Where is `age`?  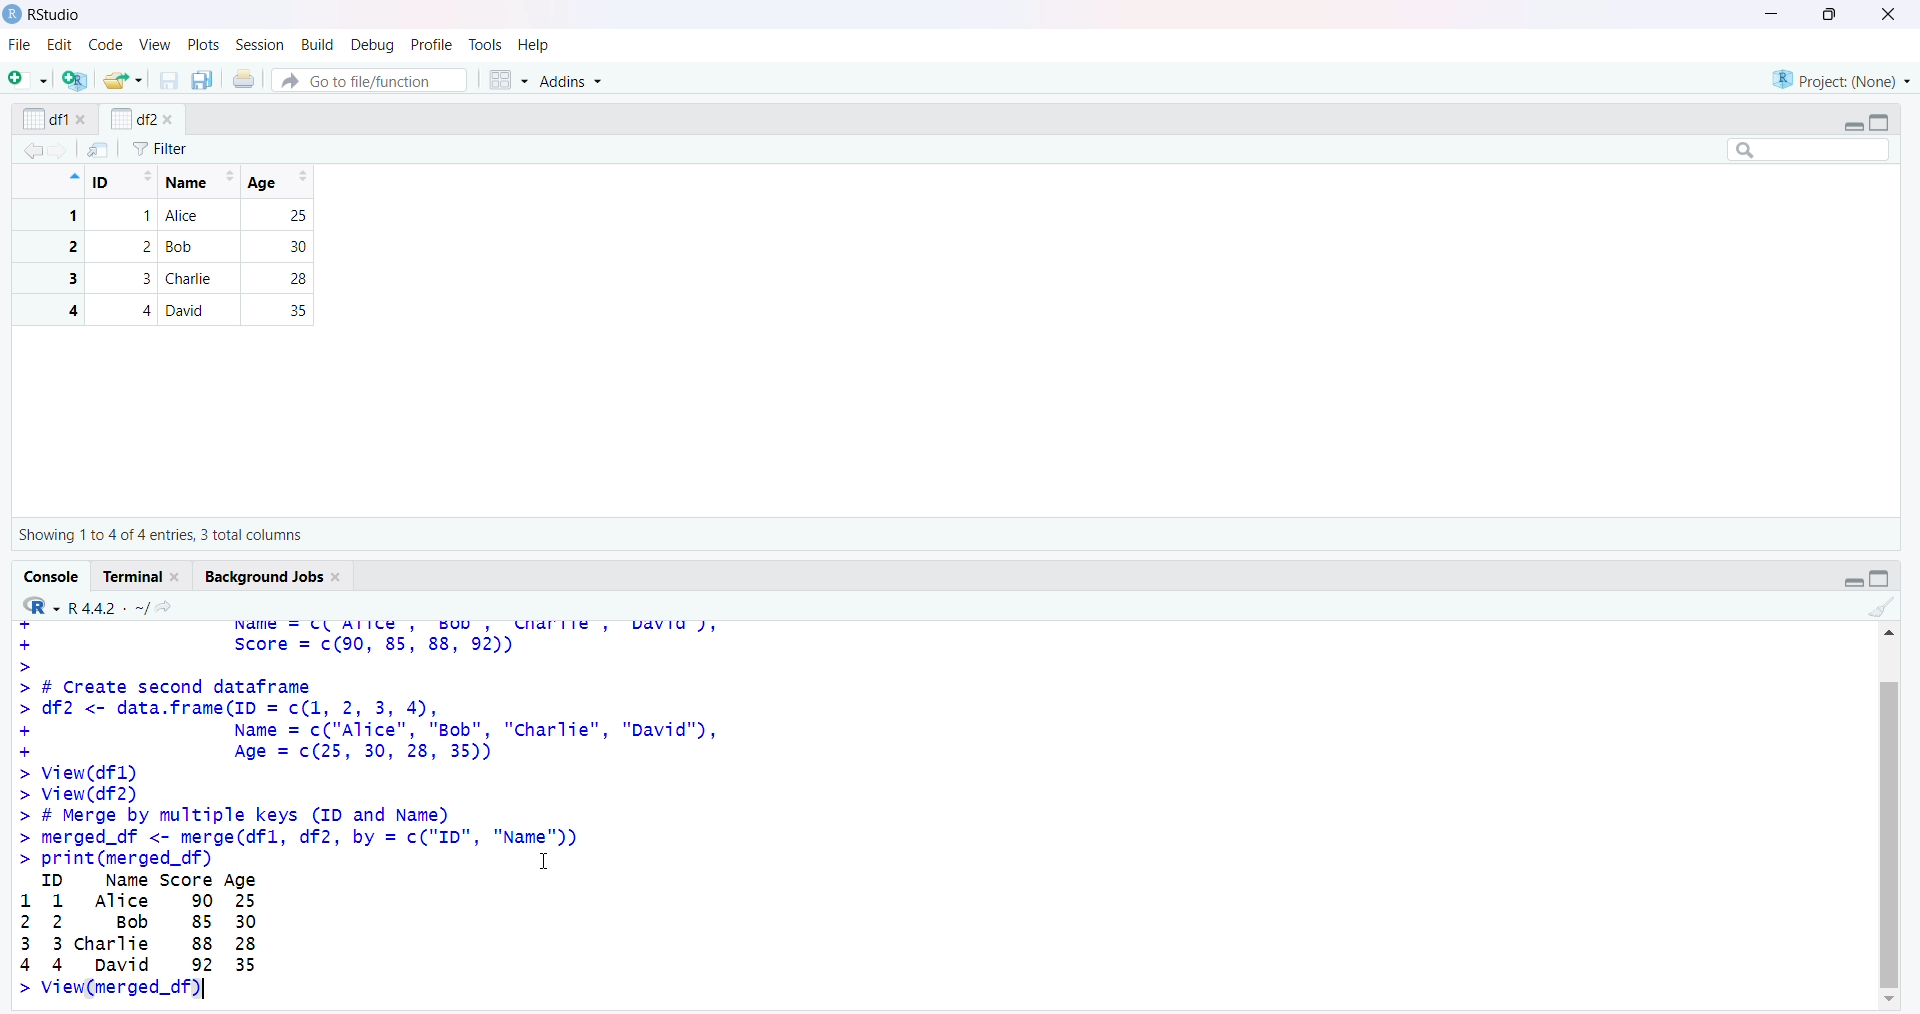
age is located at coordinates (282, 182).